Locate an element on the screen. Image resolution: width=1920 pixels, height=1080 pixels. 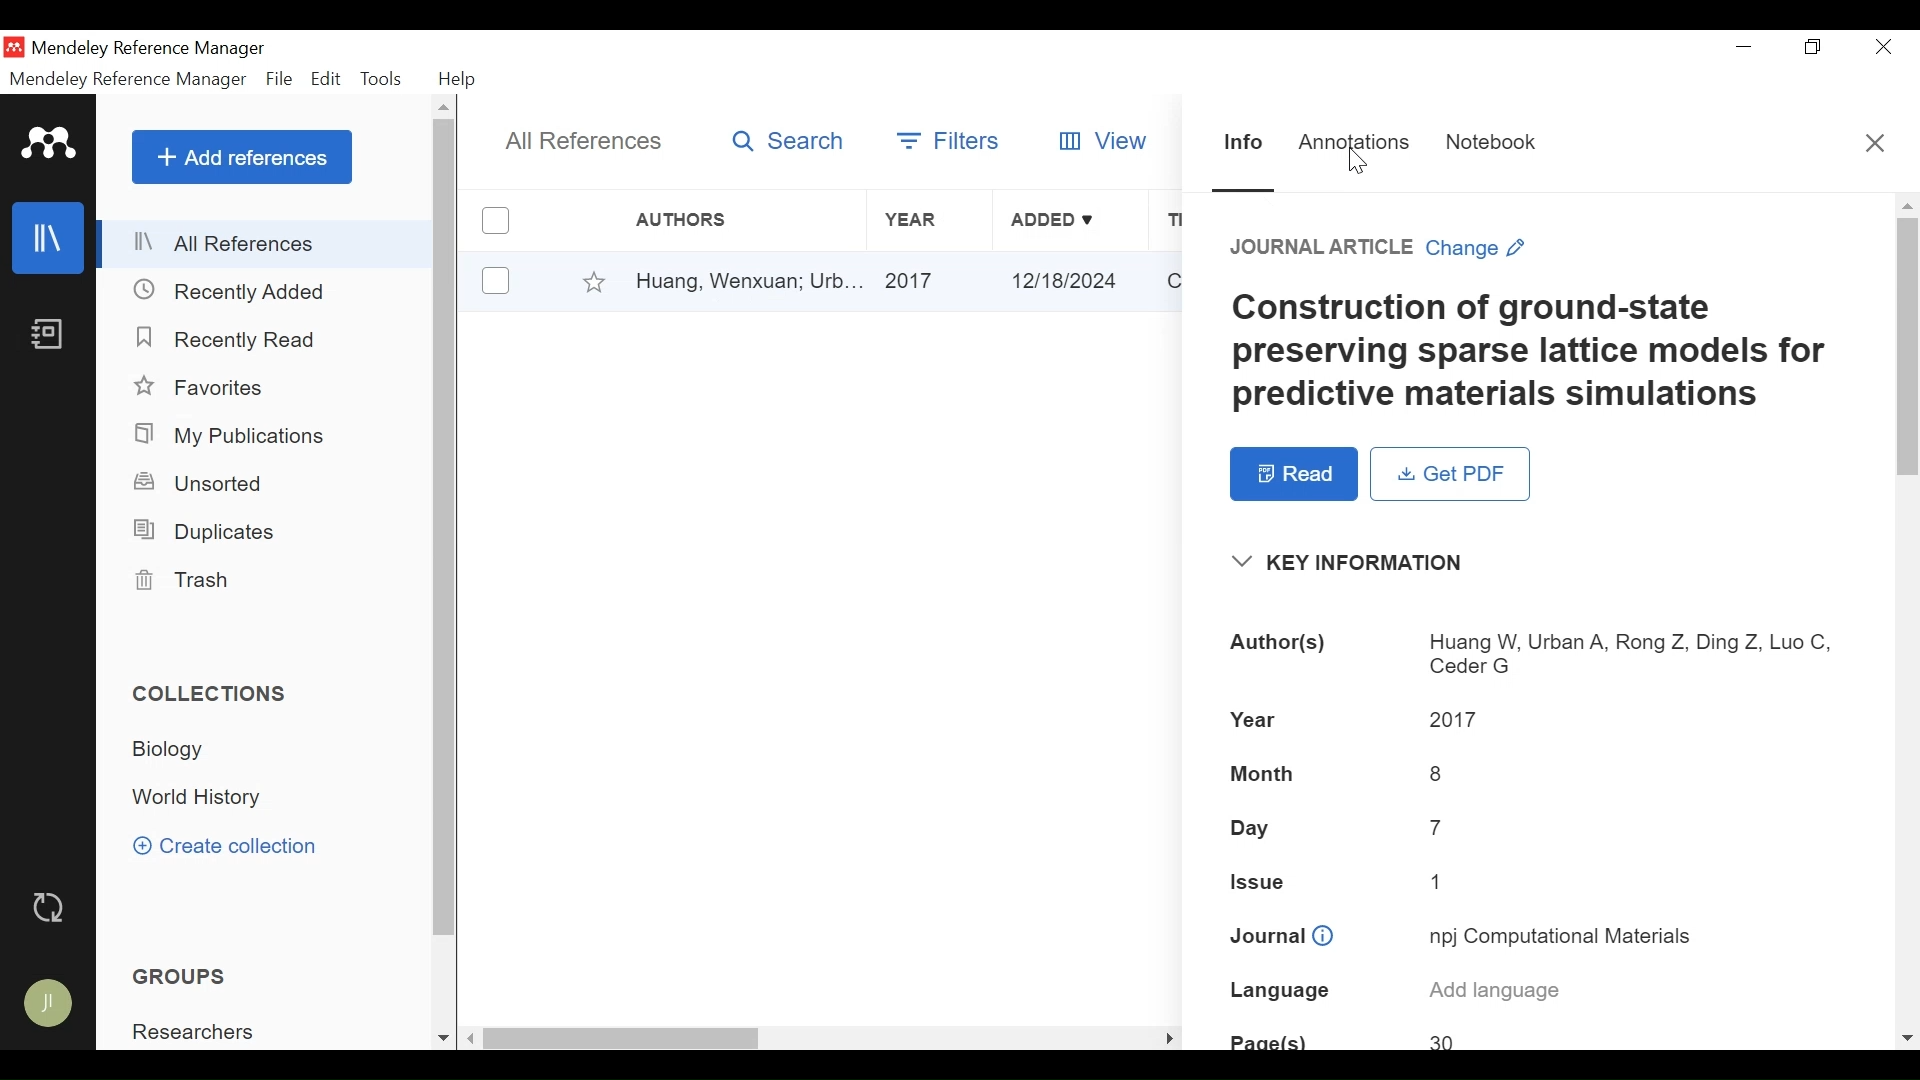
Recently Read is located at coordinates (221, 338).